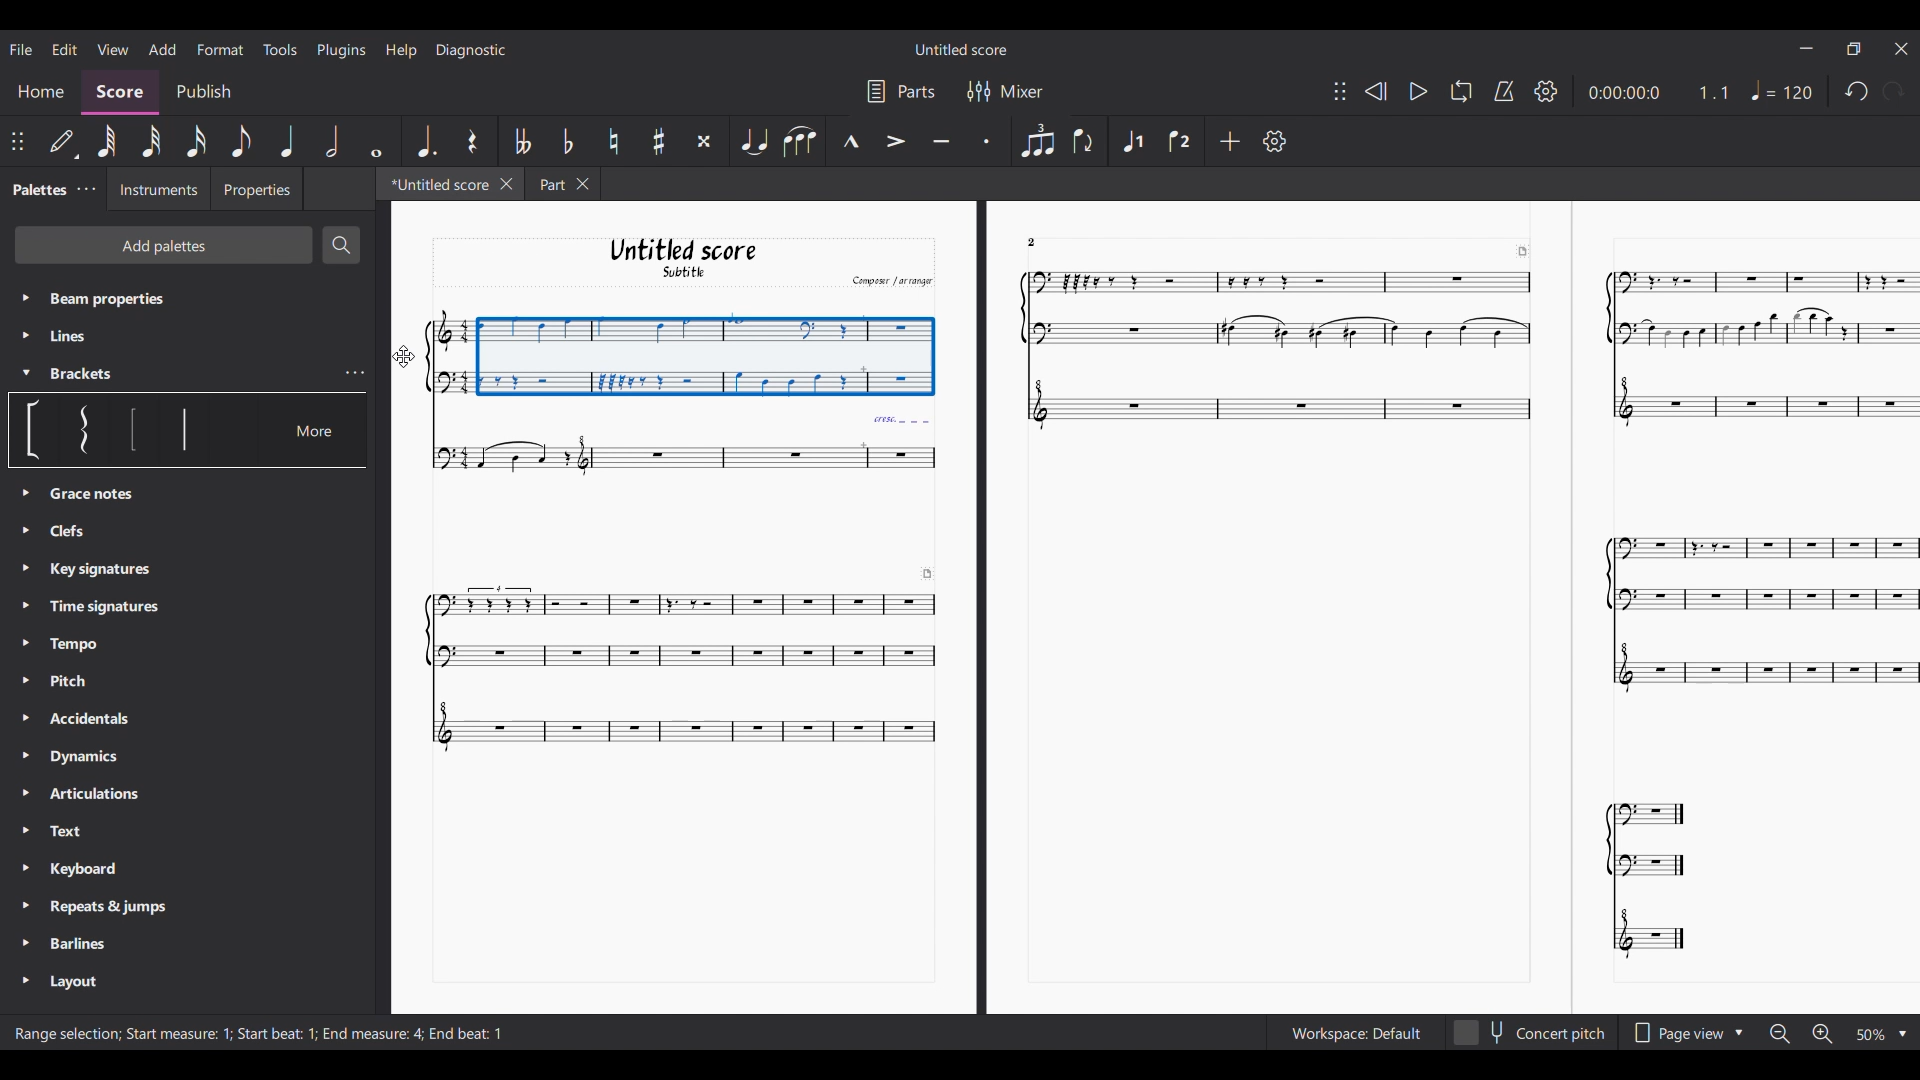  I want to click on Option under bracket section, so click(184, 428).